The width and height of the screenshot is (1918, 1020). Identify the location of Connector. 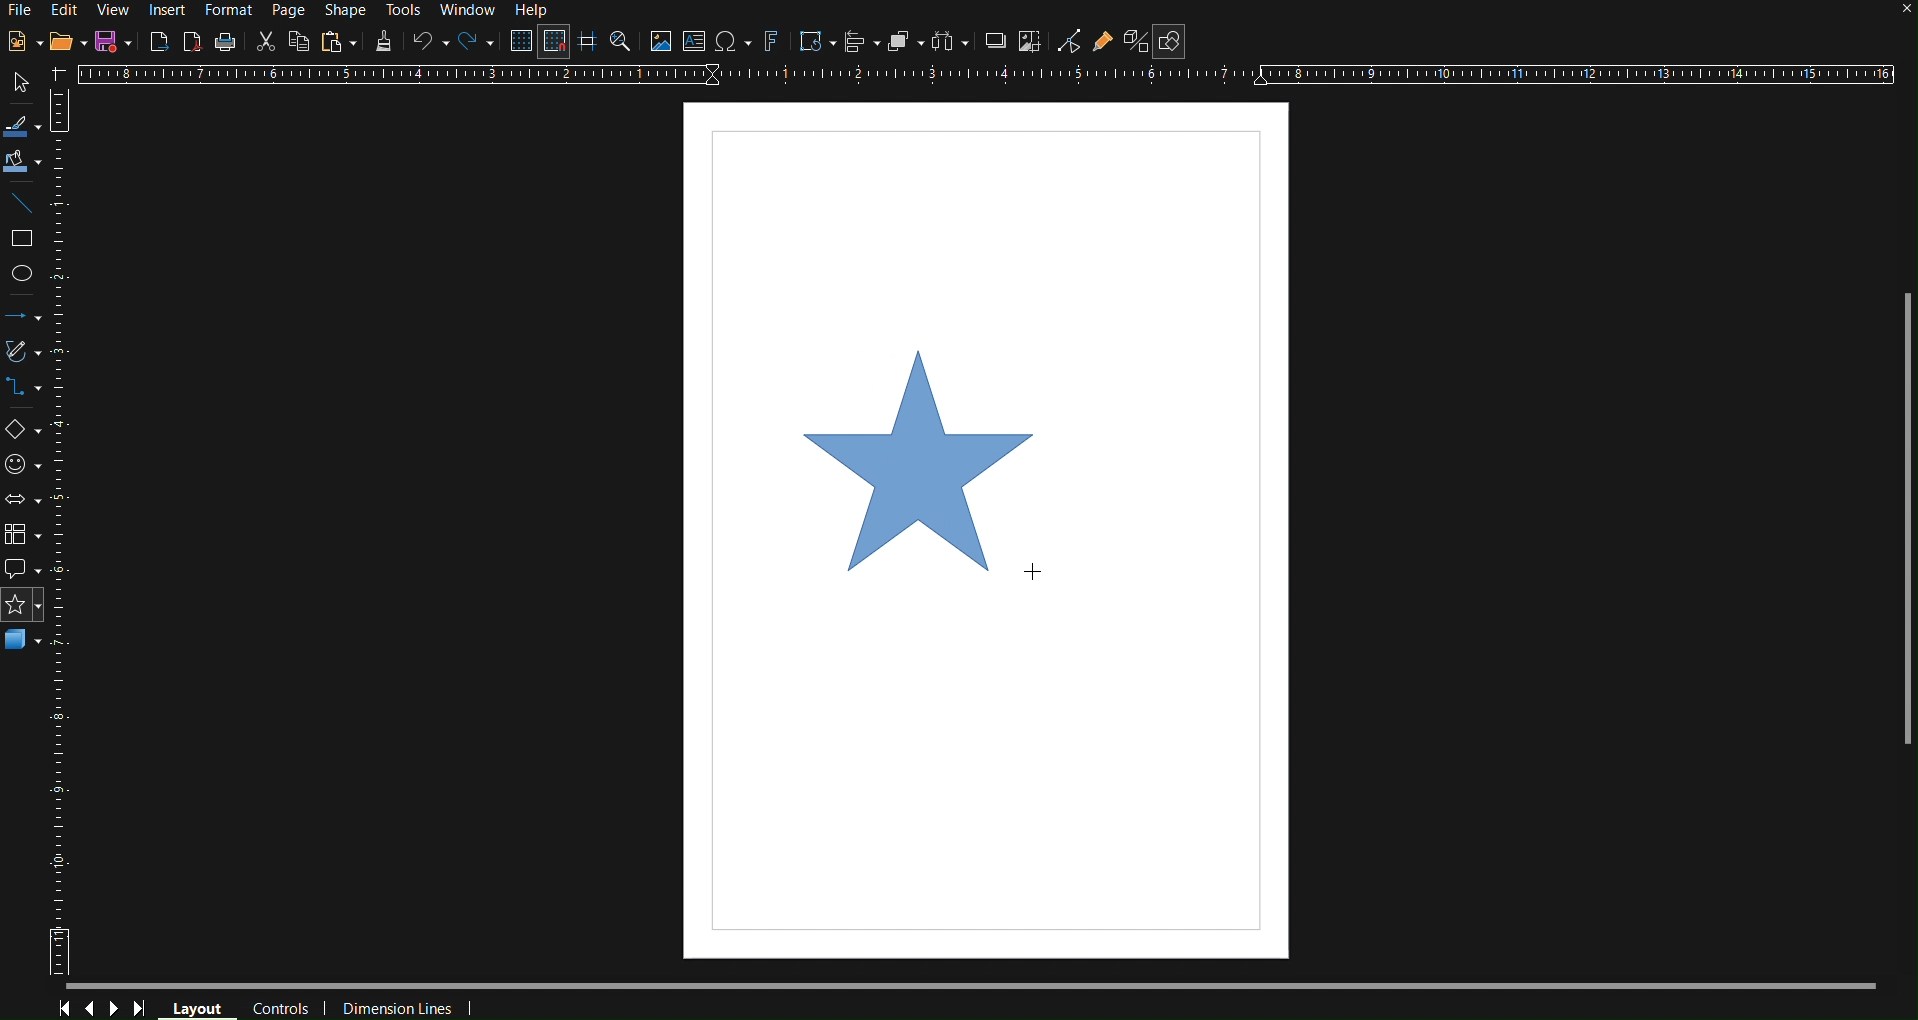
(25, 395).